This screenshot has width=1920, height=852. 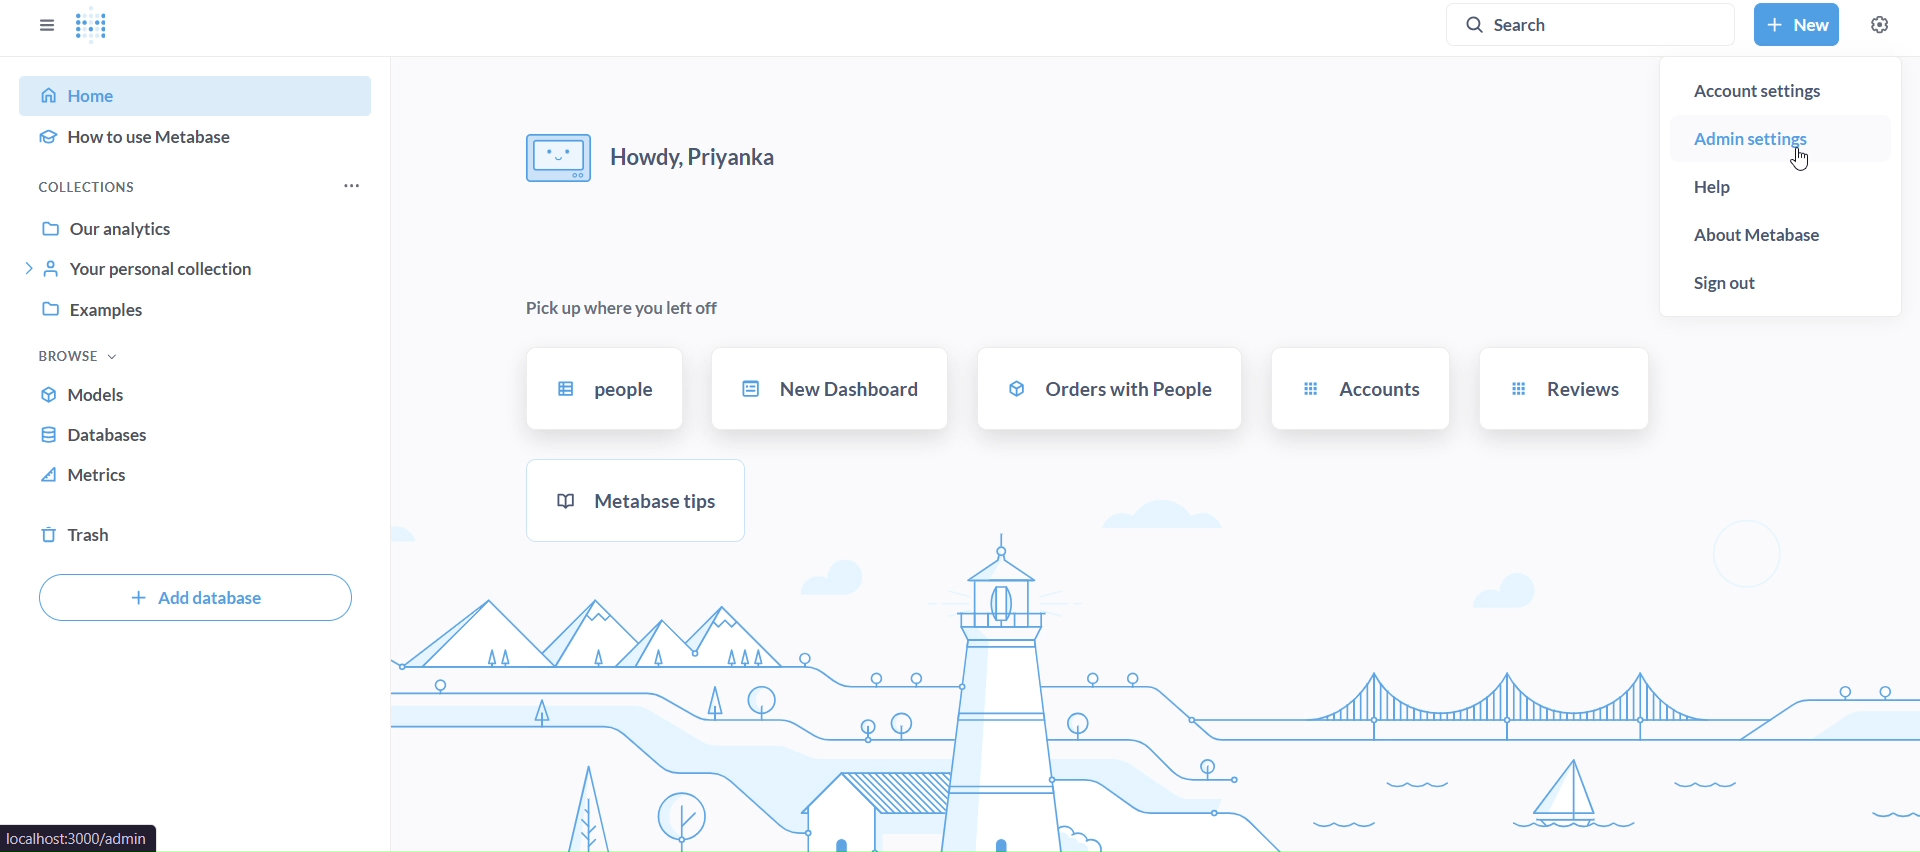 I want to click on sign out, so click(x=1778, y=281).